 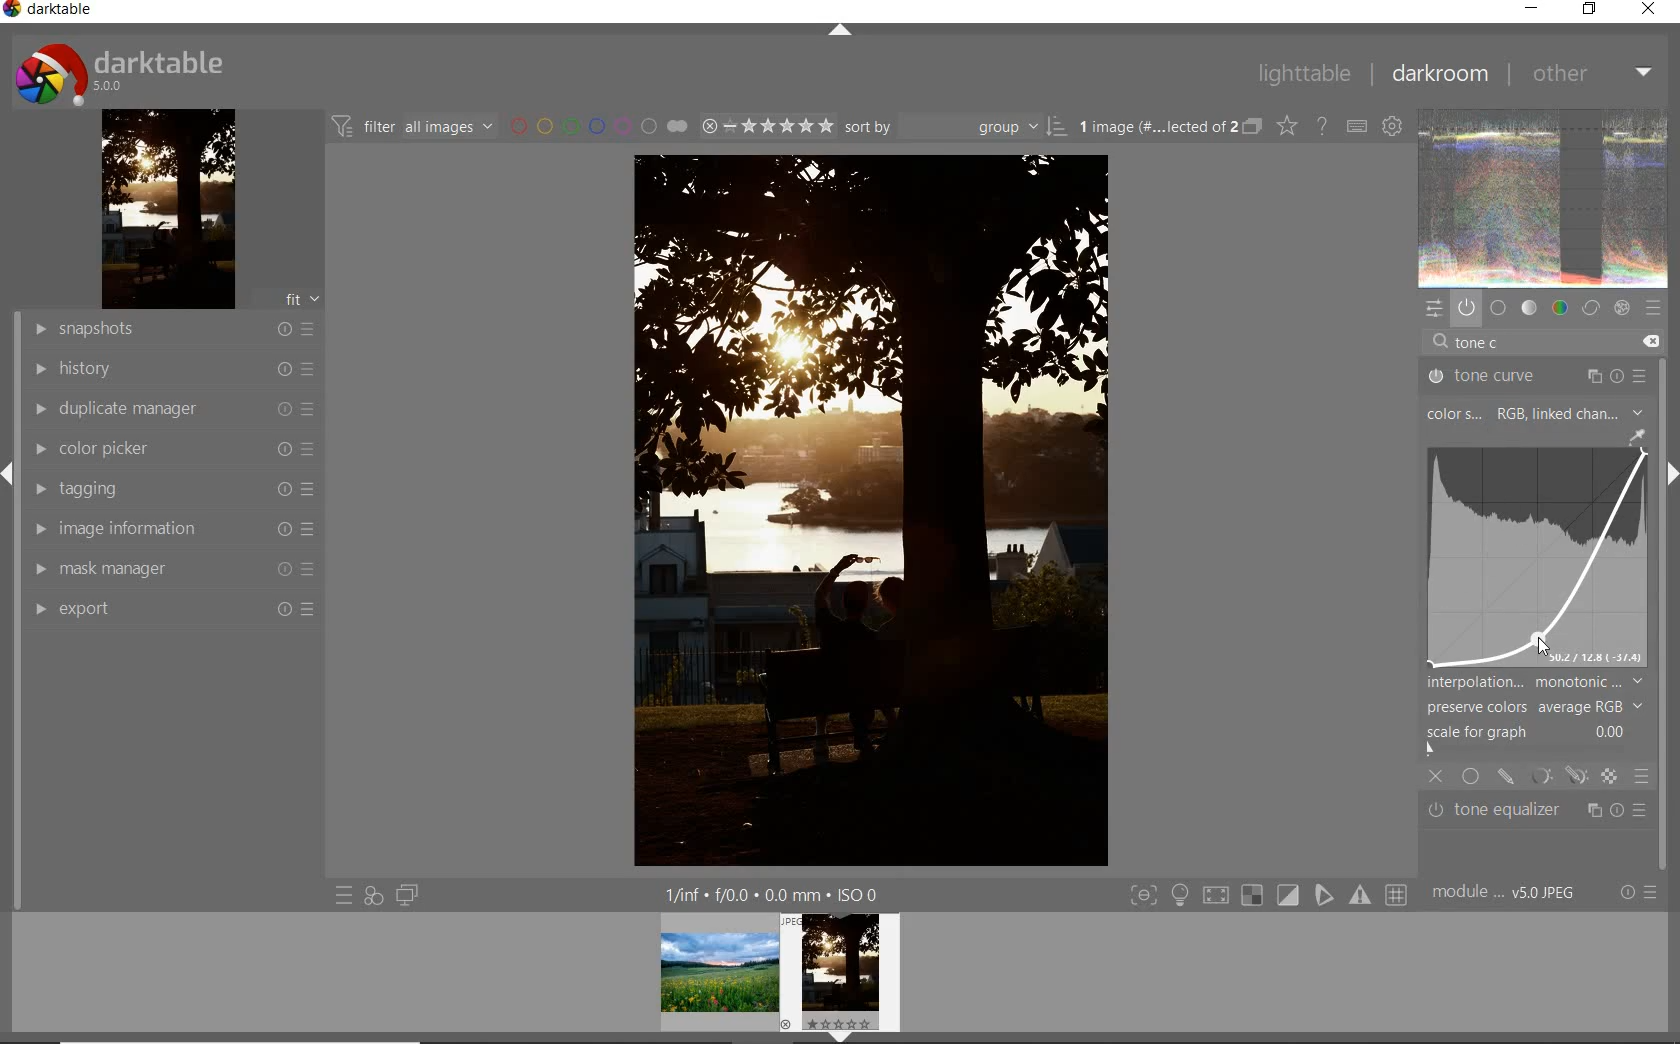 I want to click on quick access for applying any of your styles, so click(x=373, y=895).